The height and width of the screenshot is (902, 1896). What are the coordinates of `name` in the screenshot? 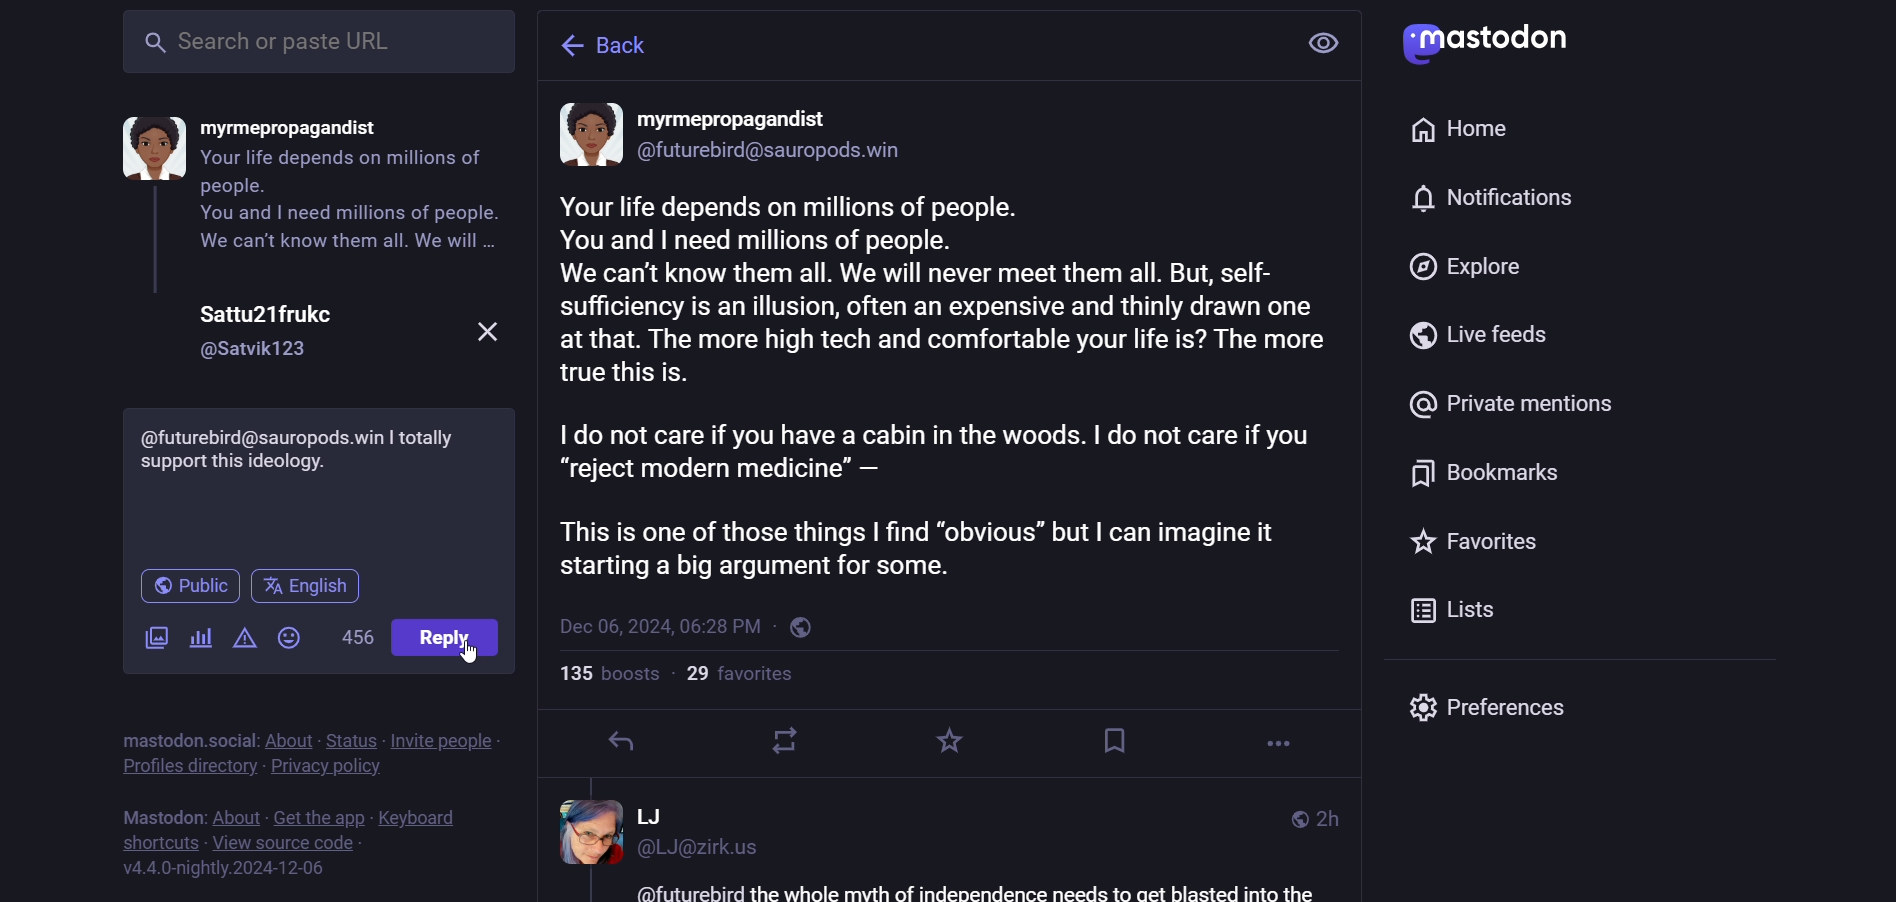 It's located at (657, 816).